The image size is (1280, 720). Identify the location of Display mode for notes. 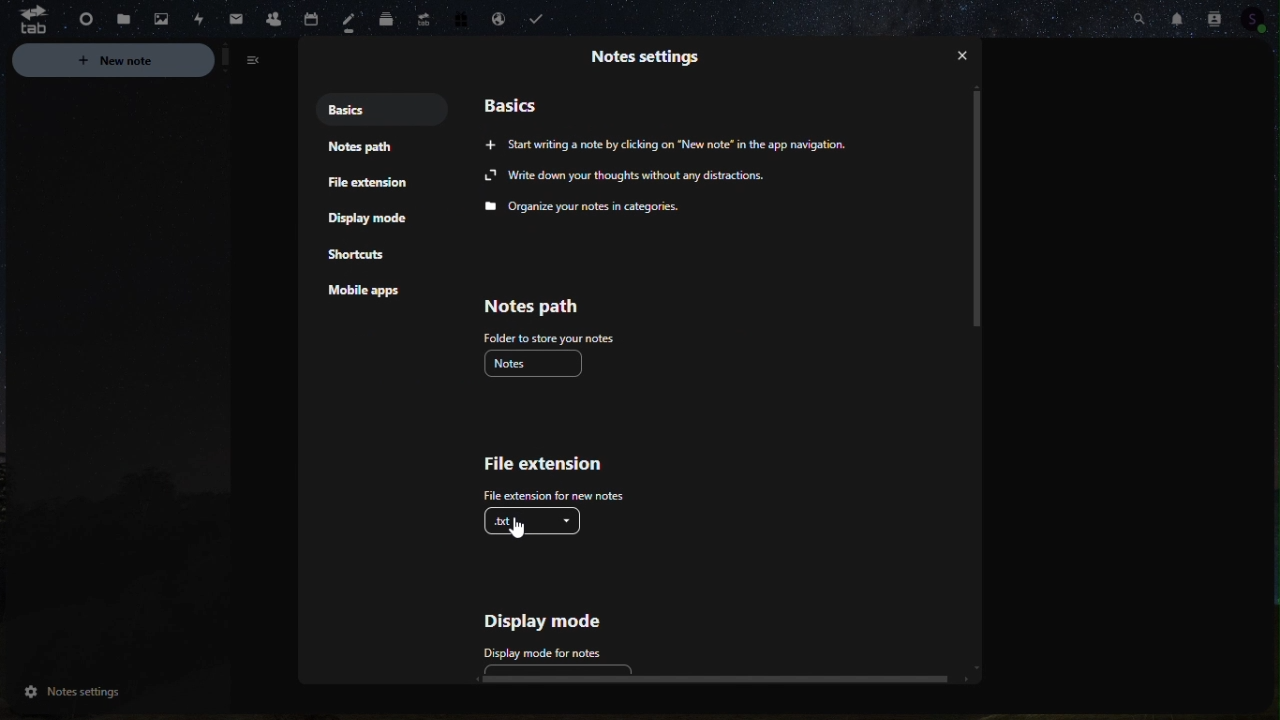
(548, 653).